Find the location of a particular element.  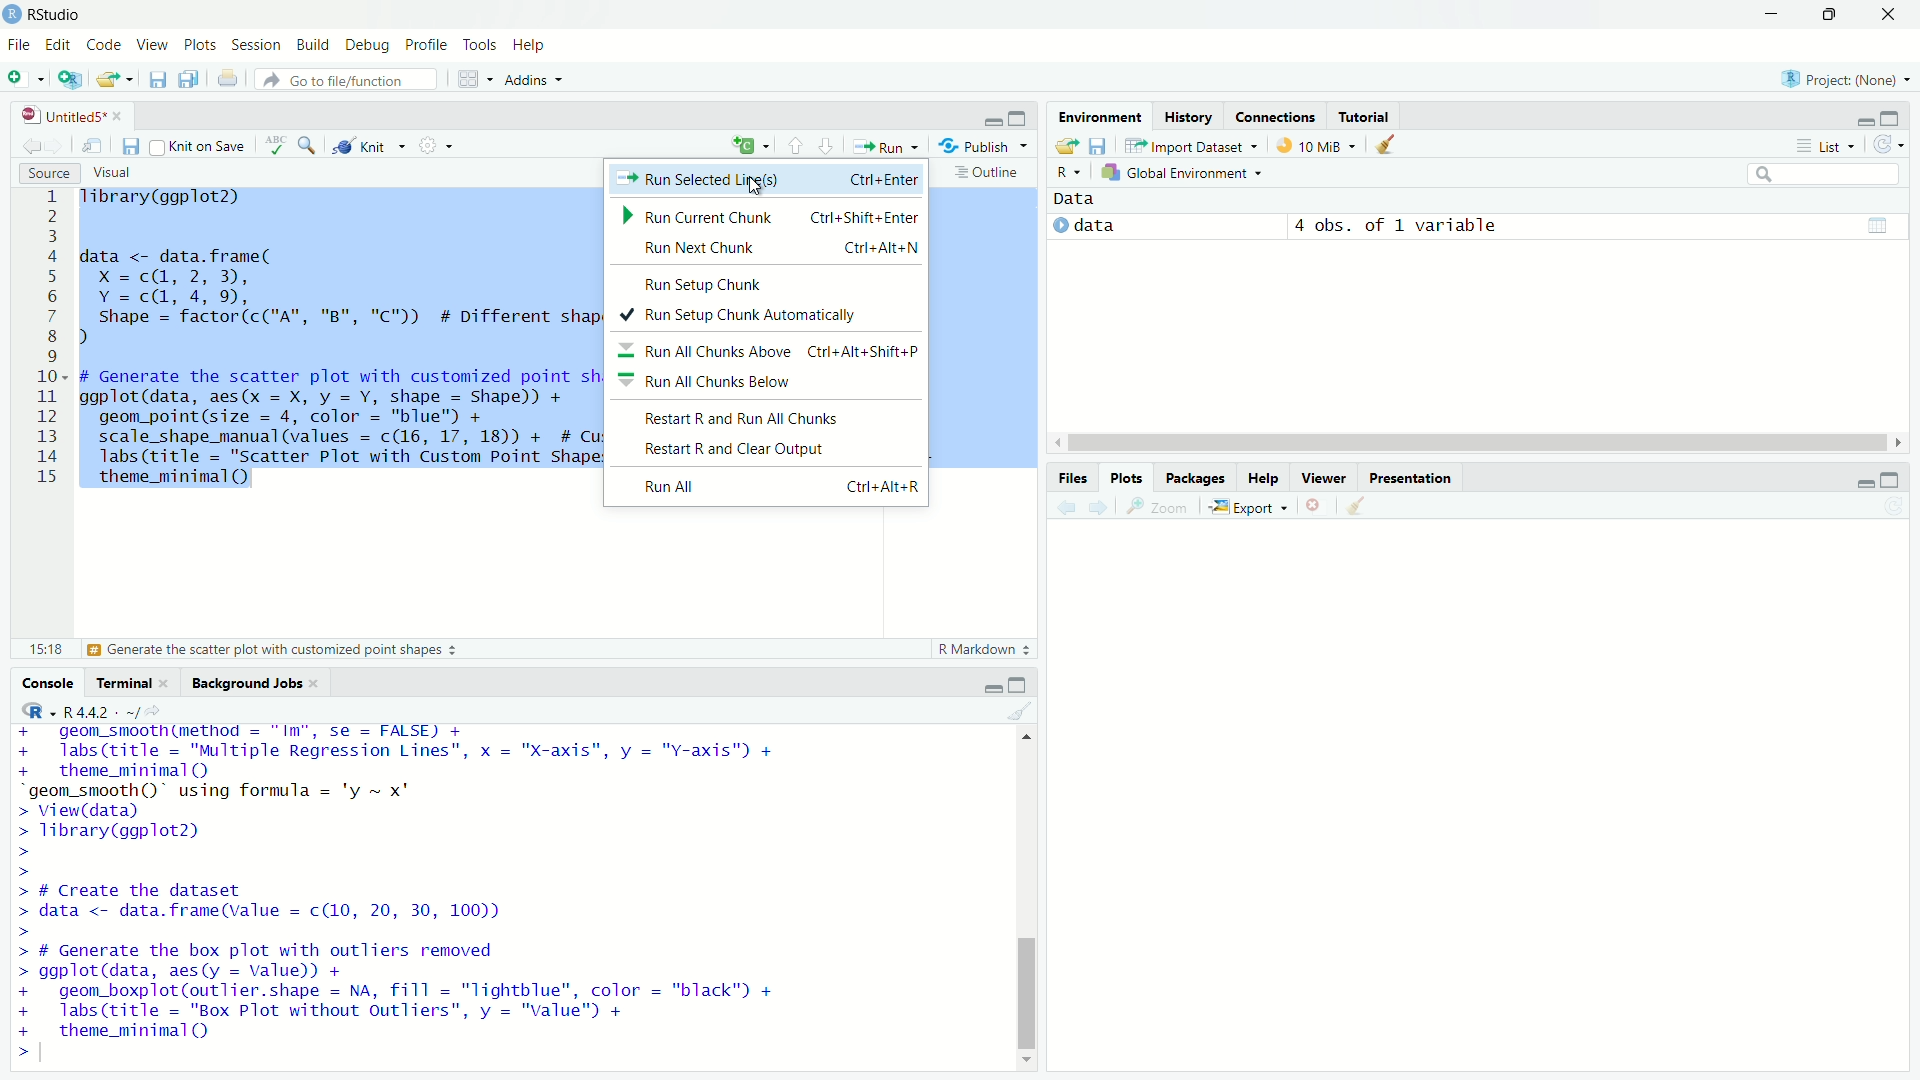

New file is located at coordinates (25, 79).